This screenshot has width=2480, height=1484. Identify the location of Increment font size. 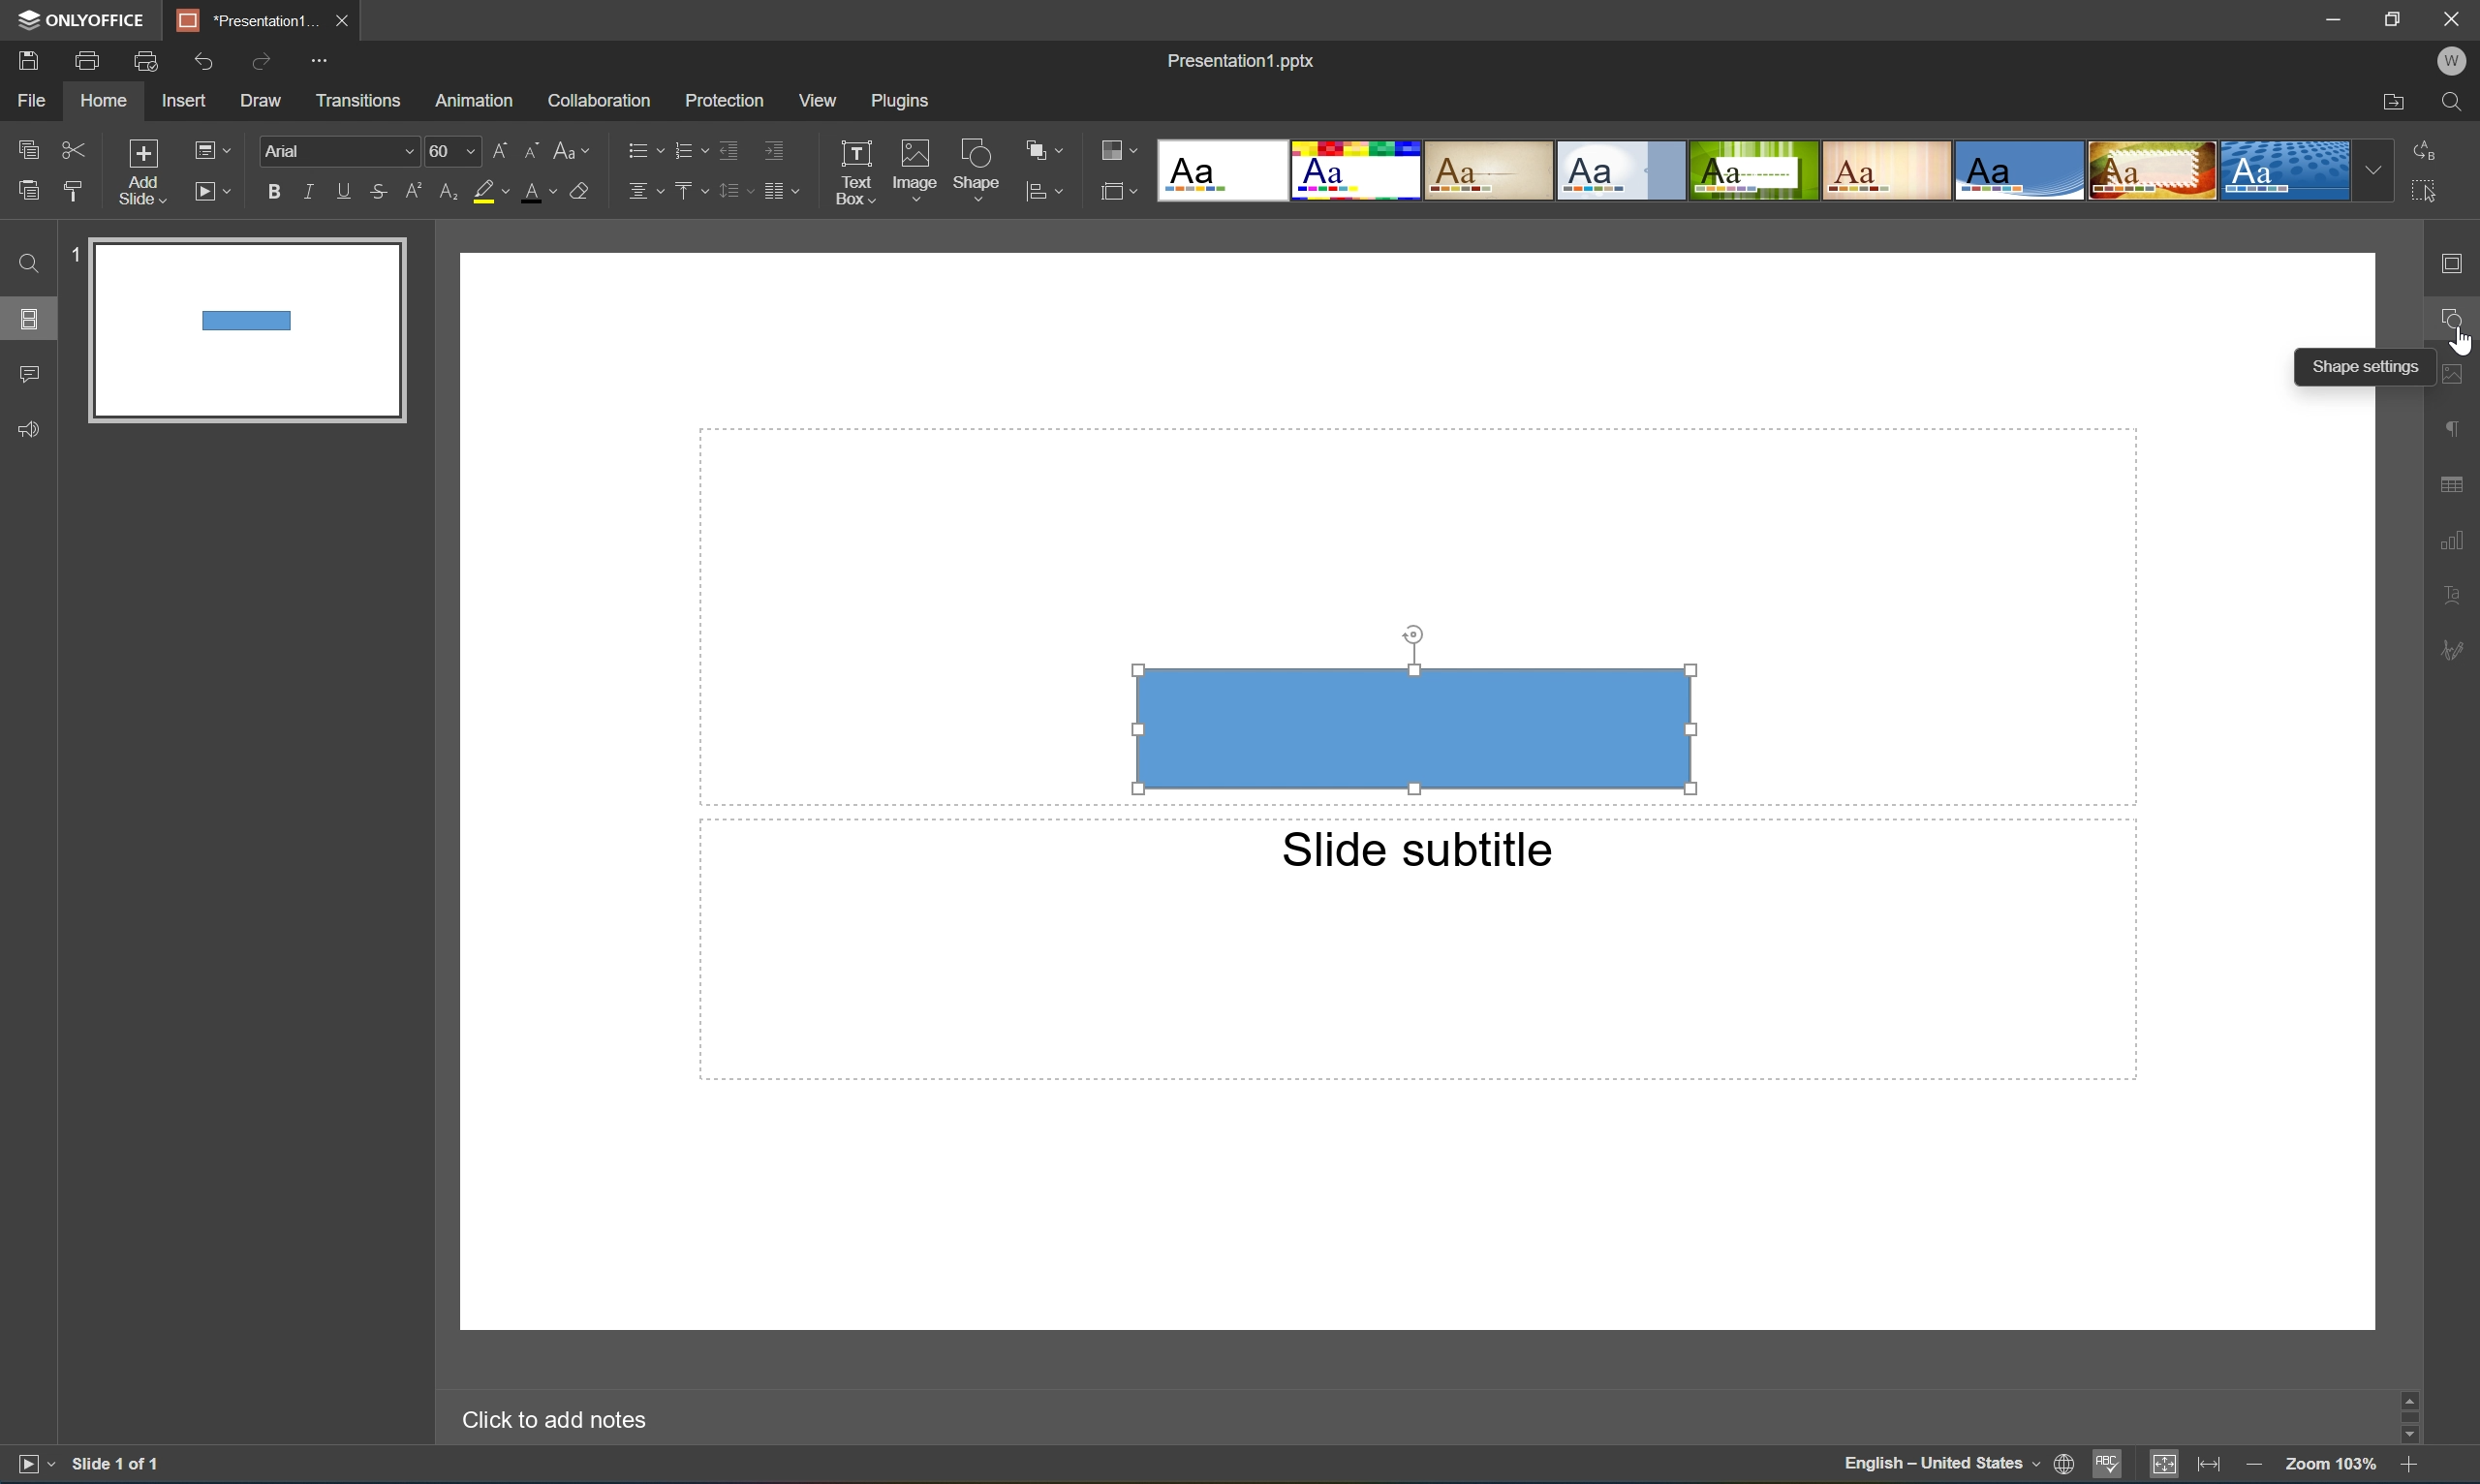
(496, 148).